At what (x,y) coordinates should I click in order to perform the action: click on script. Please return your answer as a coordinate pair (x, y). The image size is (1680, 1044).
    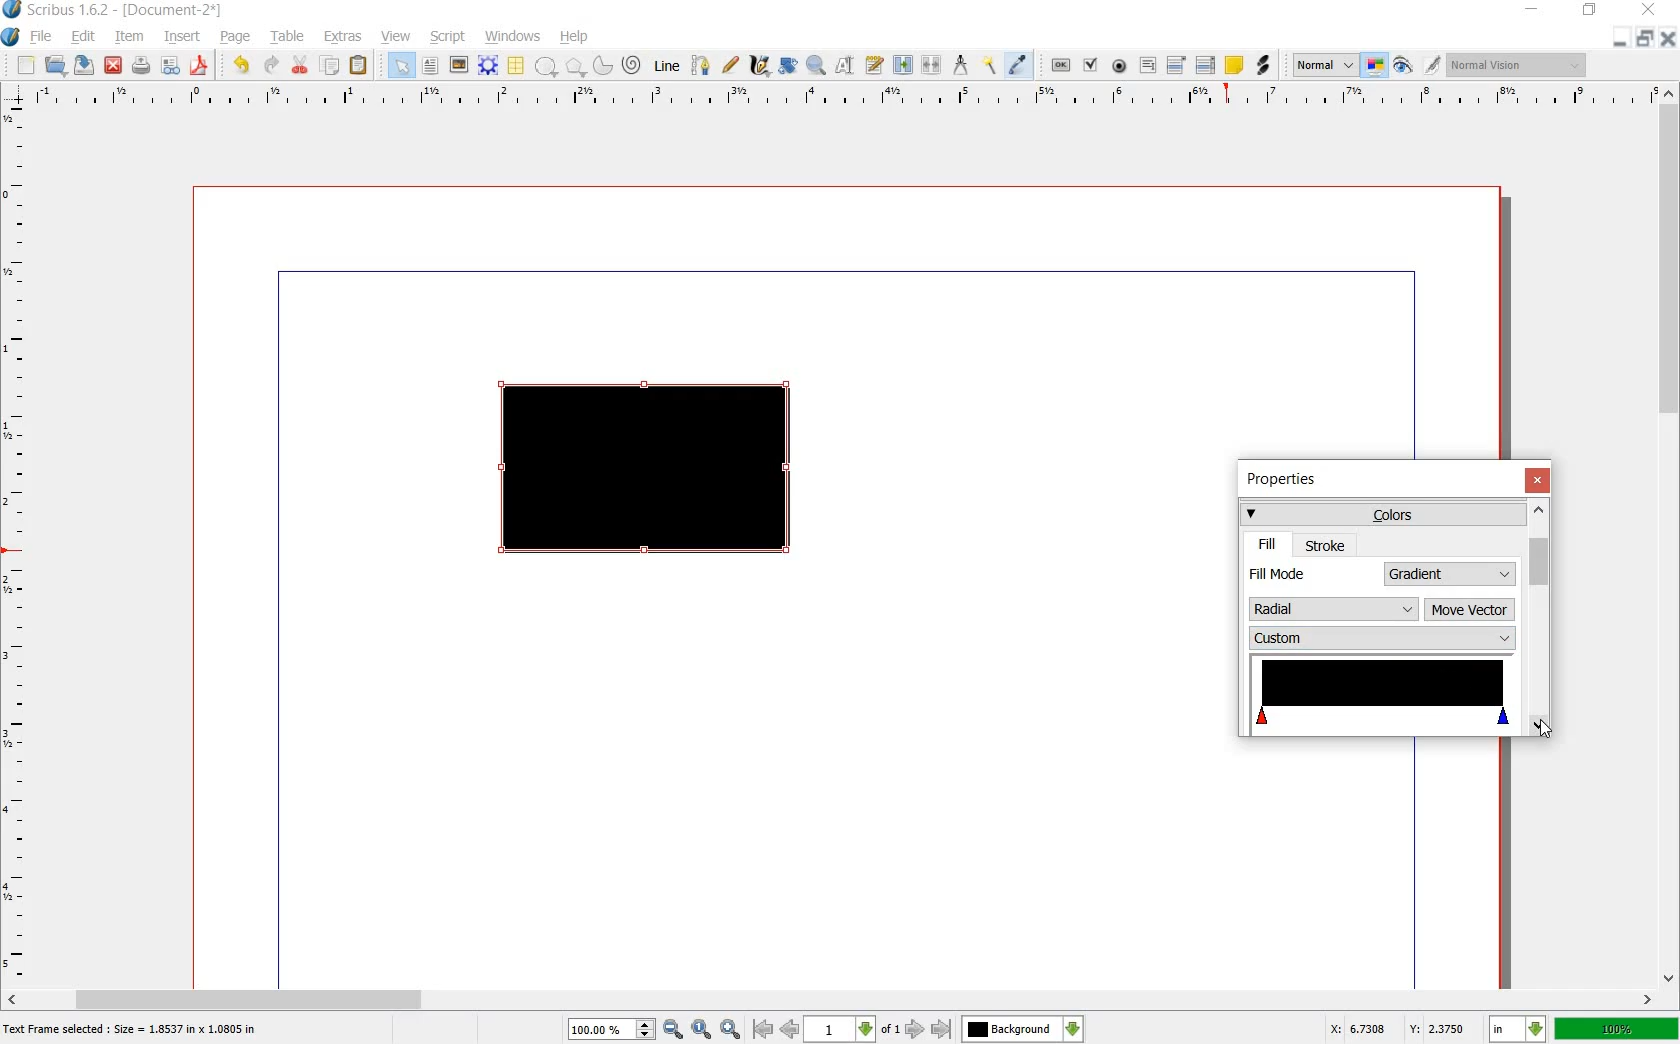
    Looking at the image, I should click on (449, 37).